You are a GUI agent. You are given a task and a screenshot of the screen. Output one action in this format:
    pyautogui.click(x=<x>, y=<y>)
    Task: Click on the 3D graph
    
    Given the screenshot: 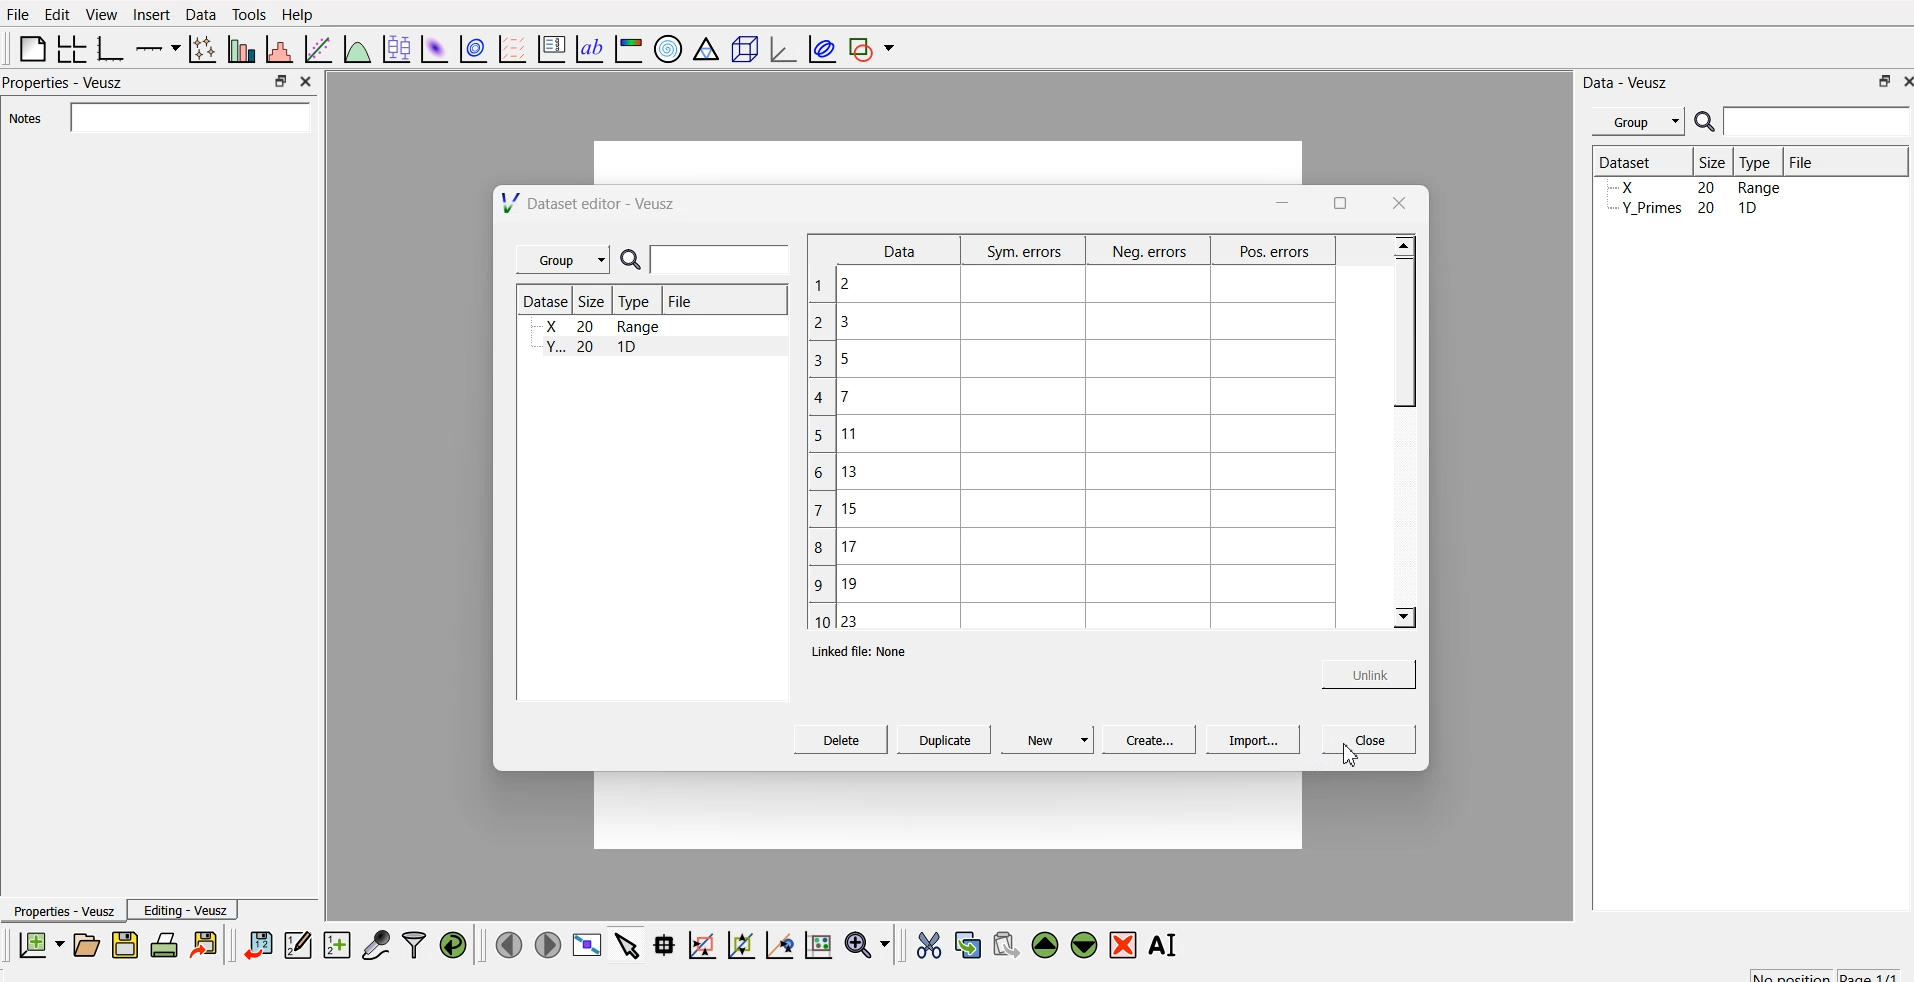 What is the action you would take?
    pyautogui.click(x=781, y=49)
    